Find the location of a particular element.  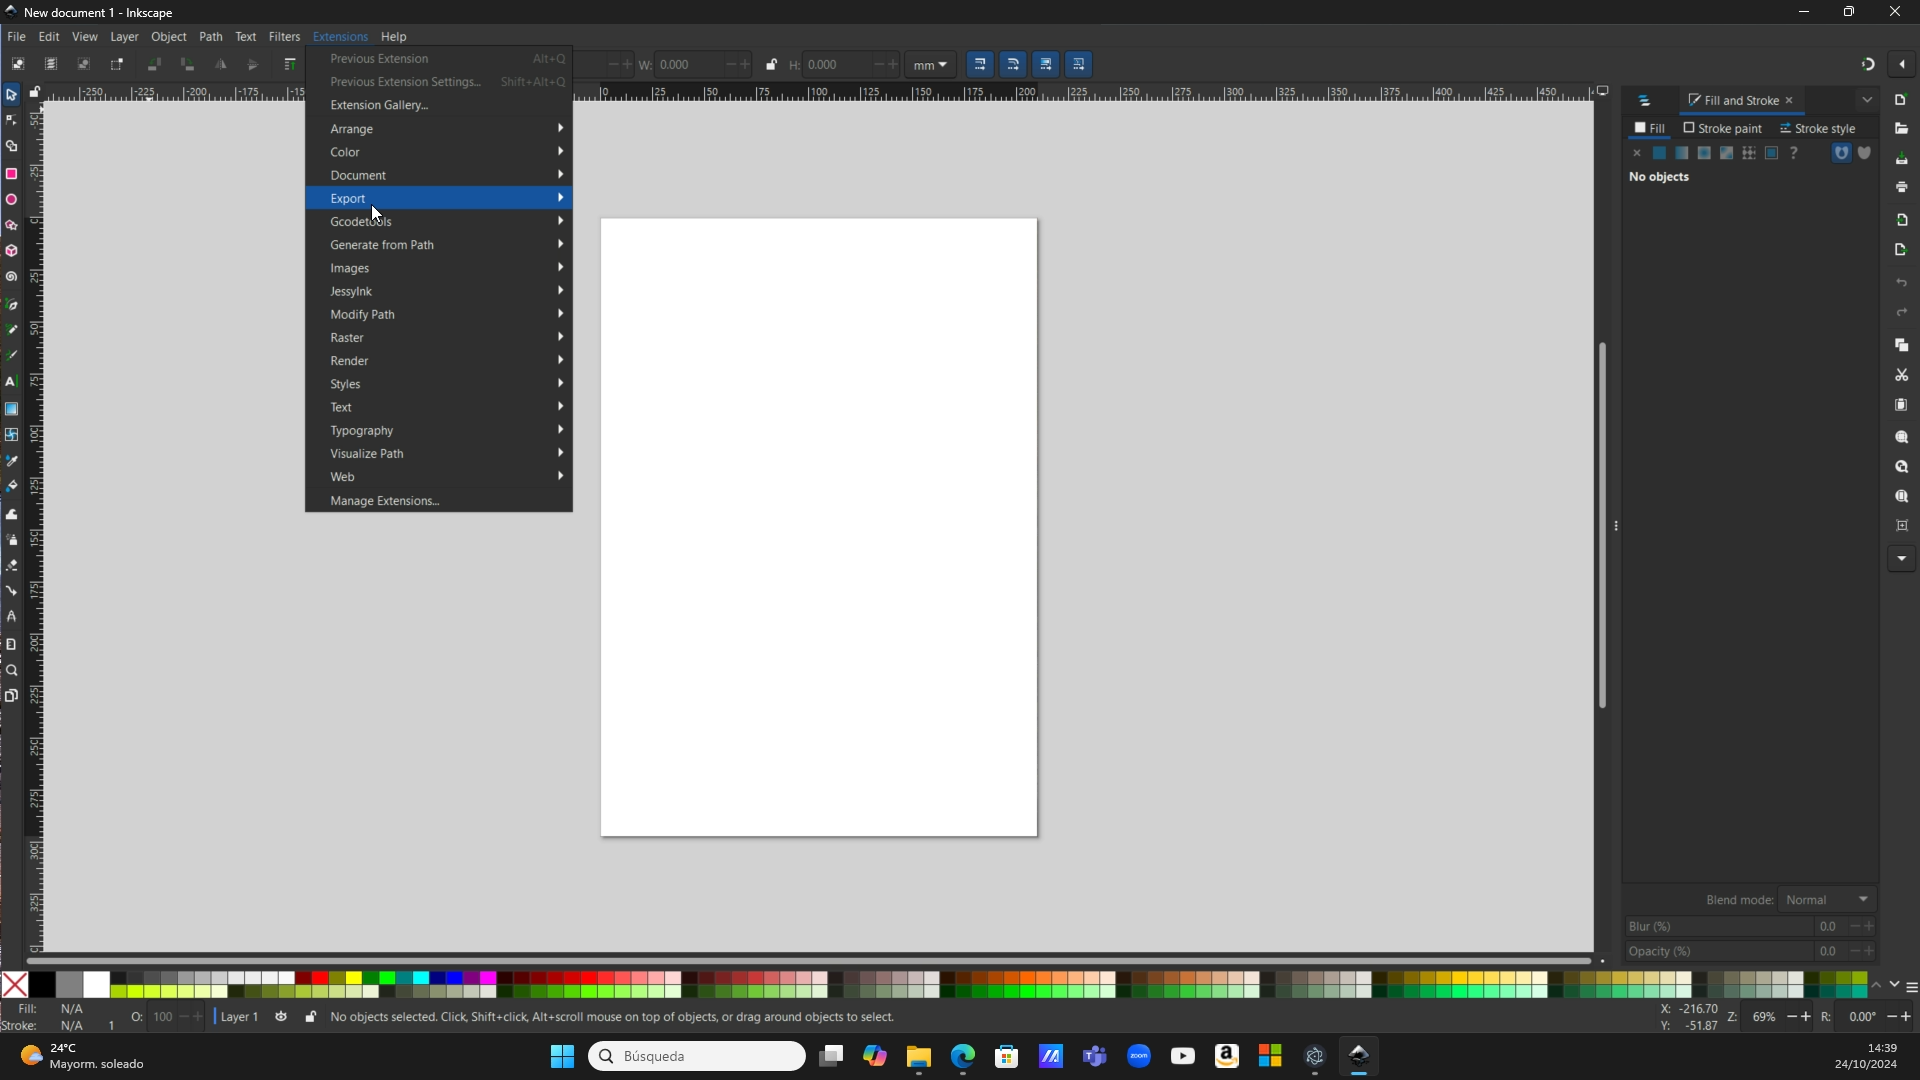

Web is located at coordinates (448, 478).